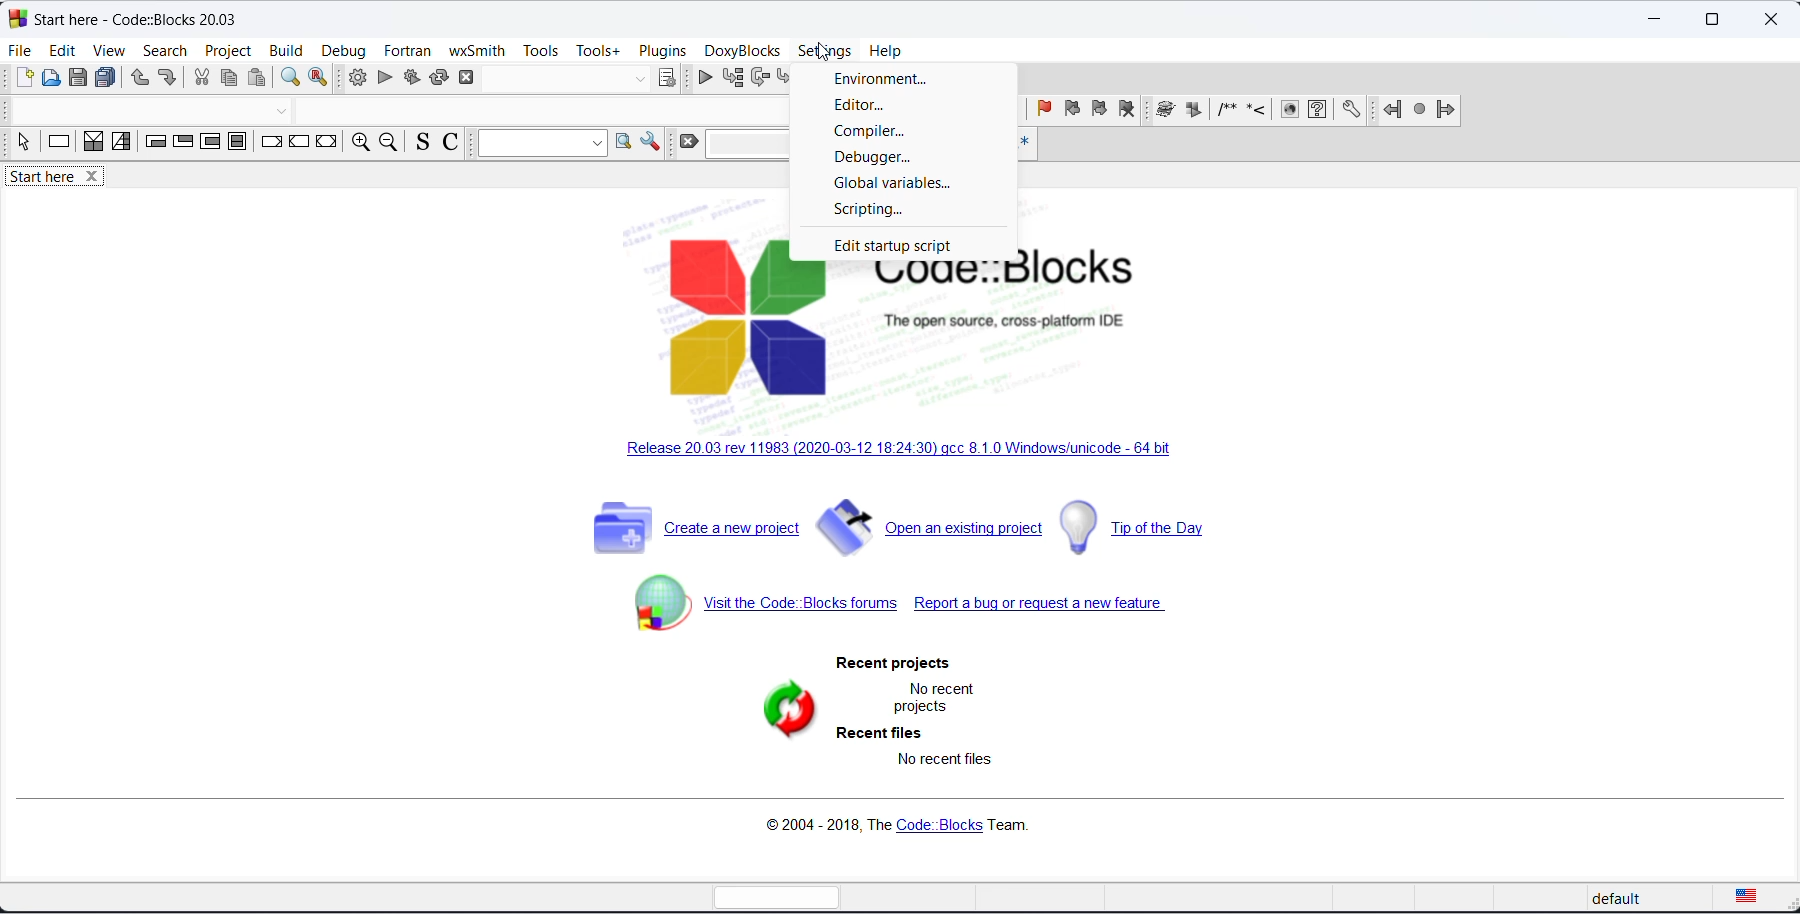  I want to click on counting loop, so click(211, 142).